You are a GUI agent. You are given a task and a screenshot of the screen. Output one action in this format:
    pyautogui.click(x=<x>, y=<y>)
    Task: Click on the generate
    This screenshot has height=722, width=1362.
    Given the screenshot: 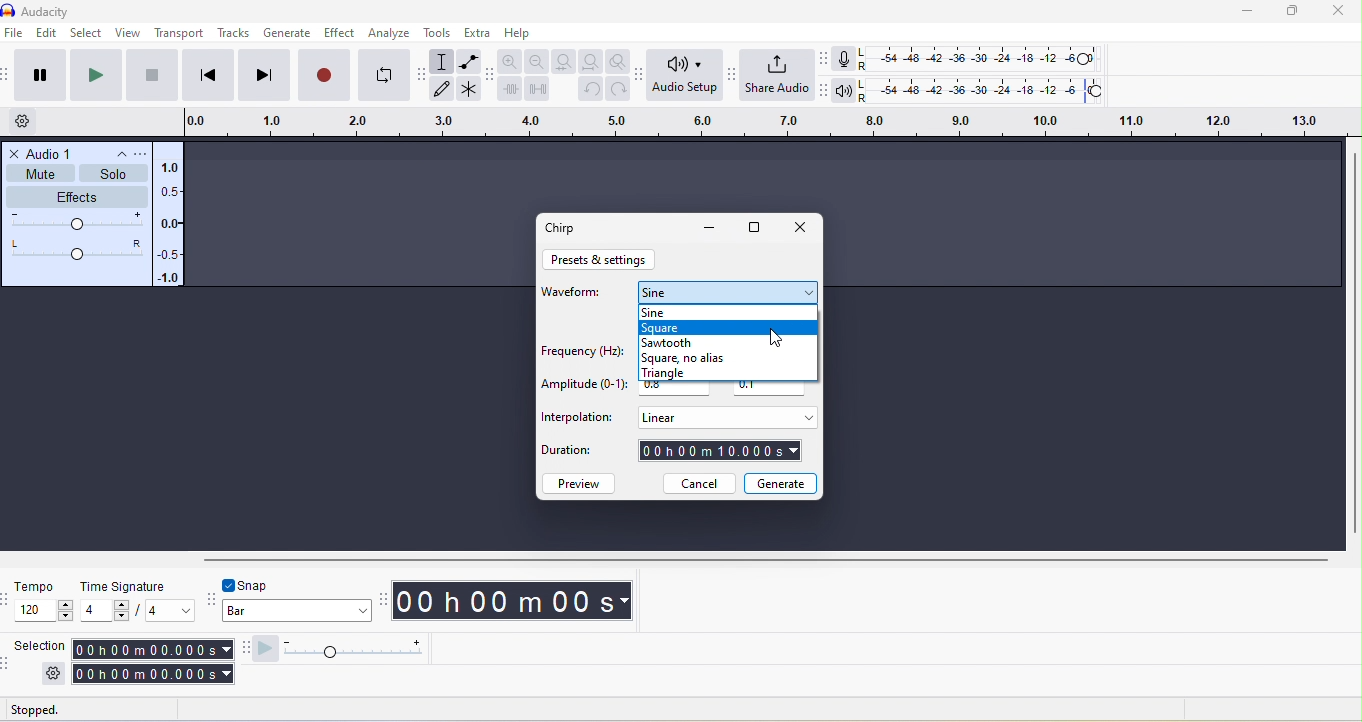 What is the action you would take?
    pyautogui.click(x=781, y=482)
    